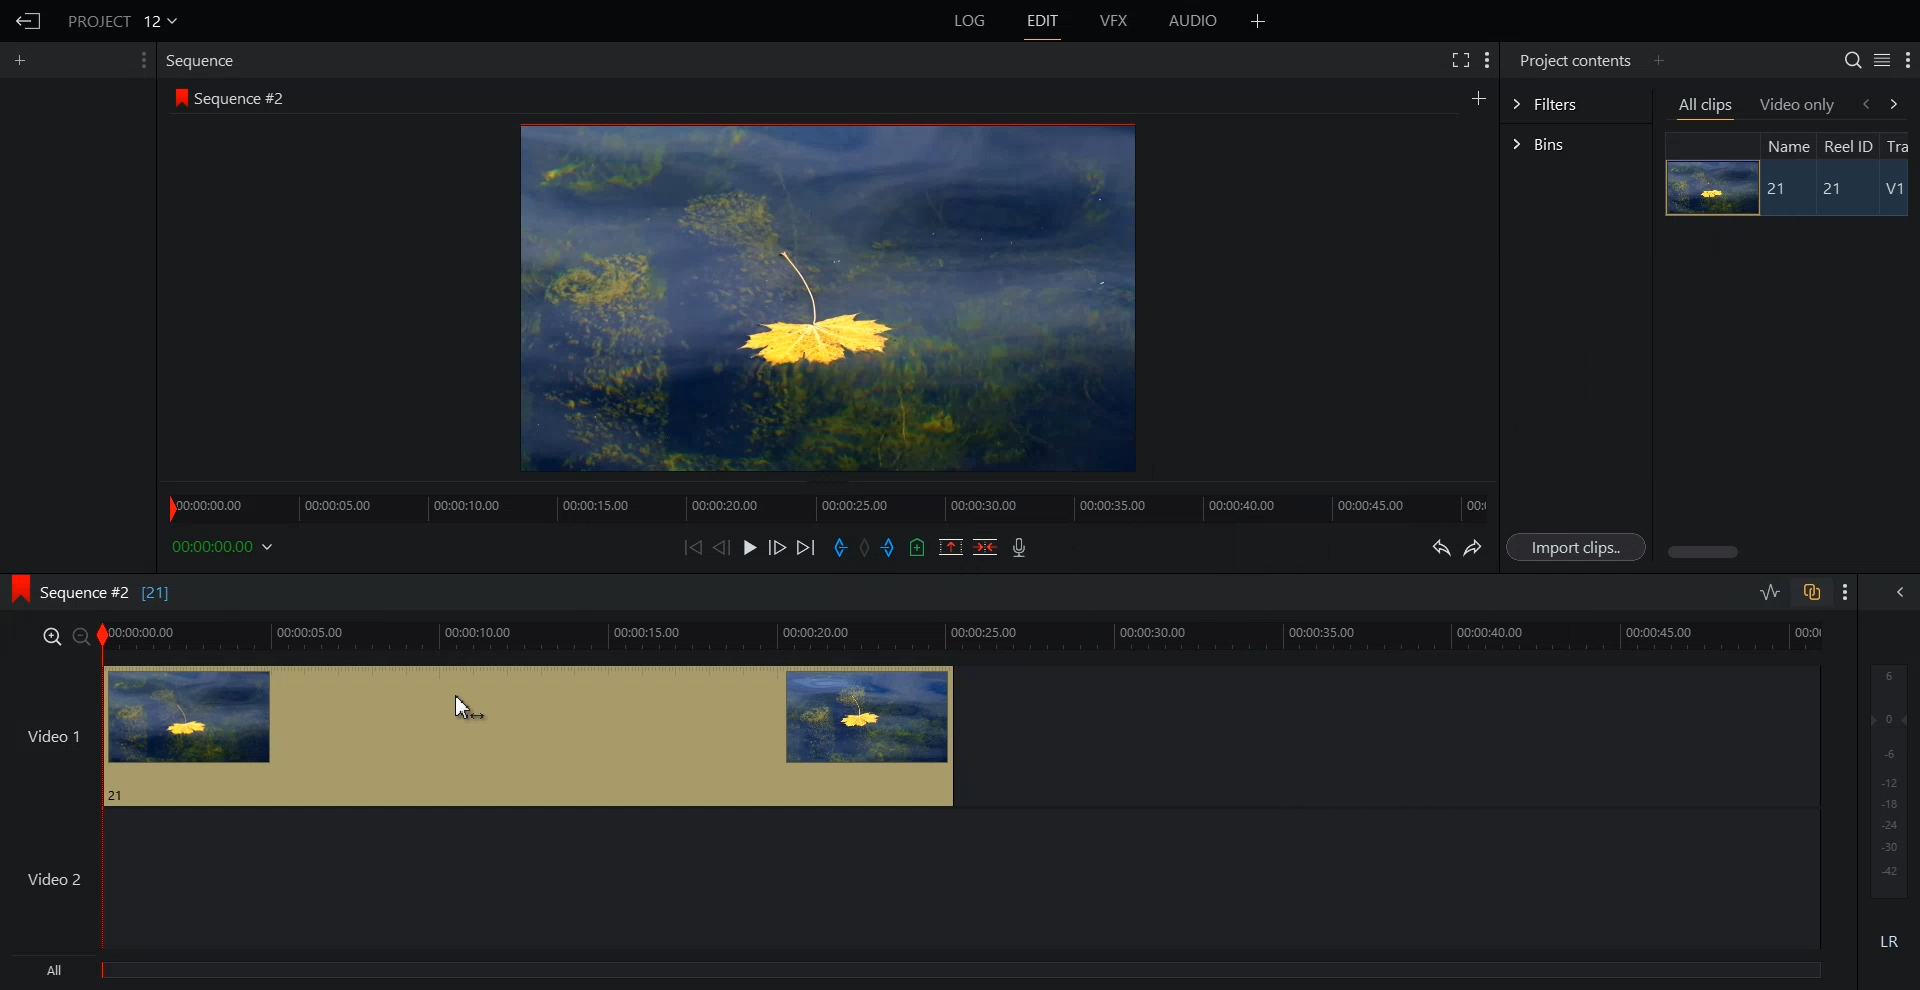  Describe the element at coordinates (918, 547) in the screenshot. I see `Add an Cue in current position` at that location.